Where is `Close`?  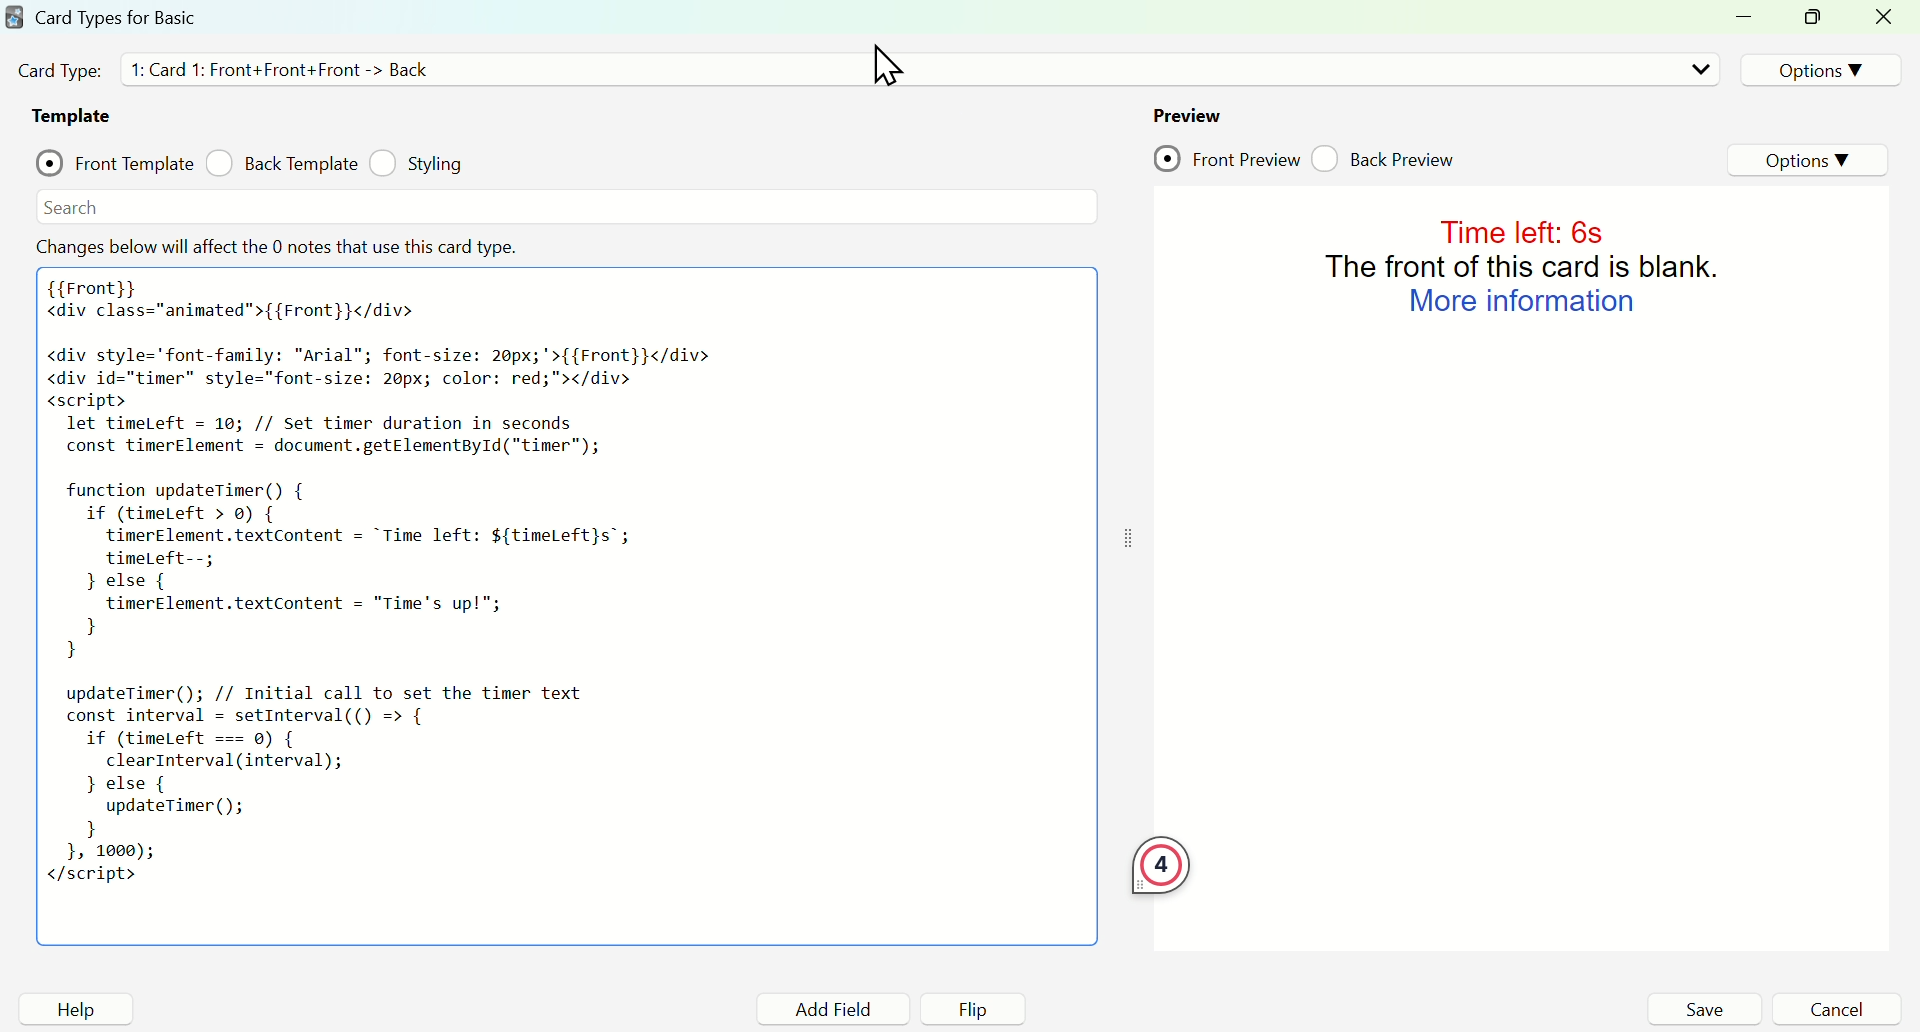
Close is located at coordinates (1887, 18).